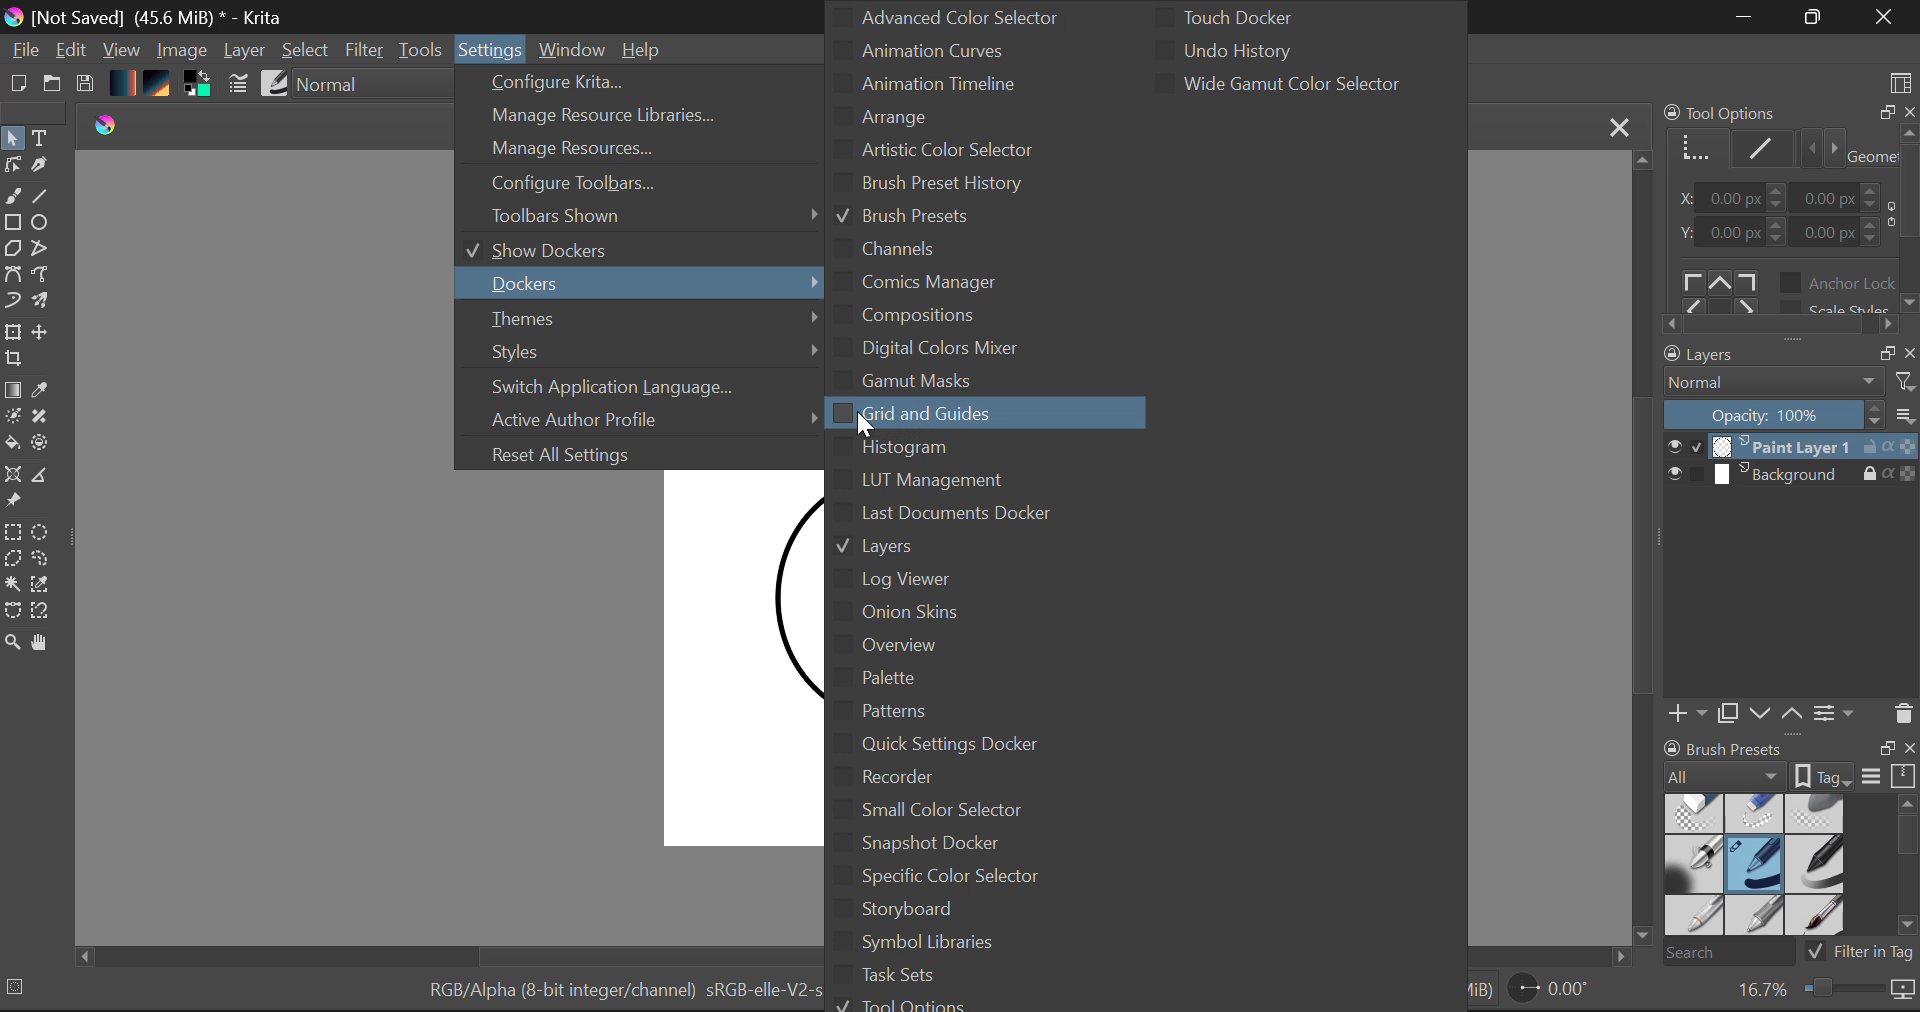  Describe the element at coordinates (1790, 763) in the screenshot. I see `Brush Presets Docket Tab` at that location.